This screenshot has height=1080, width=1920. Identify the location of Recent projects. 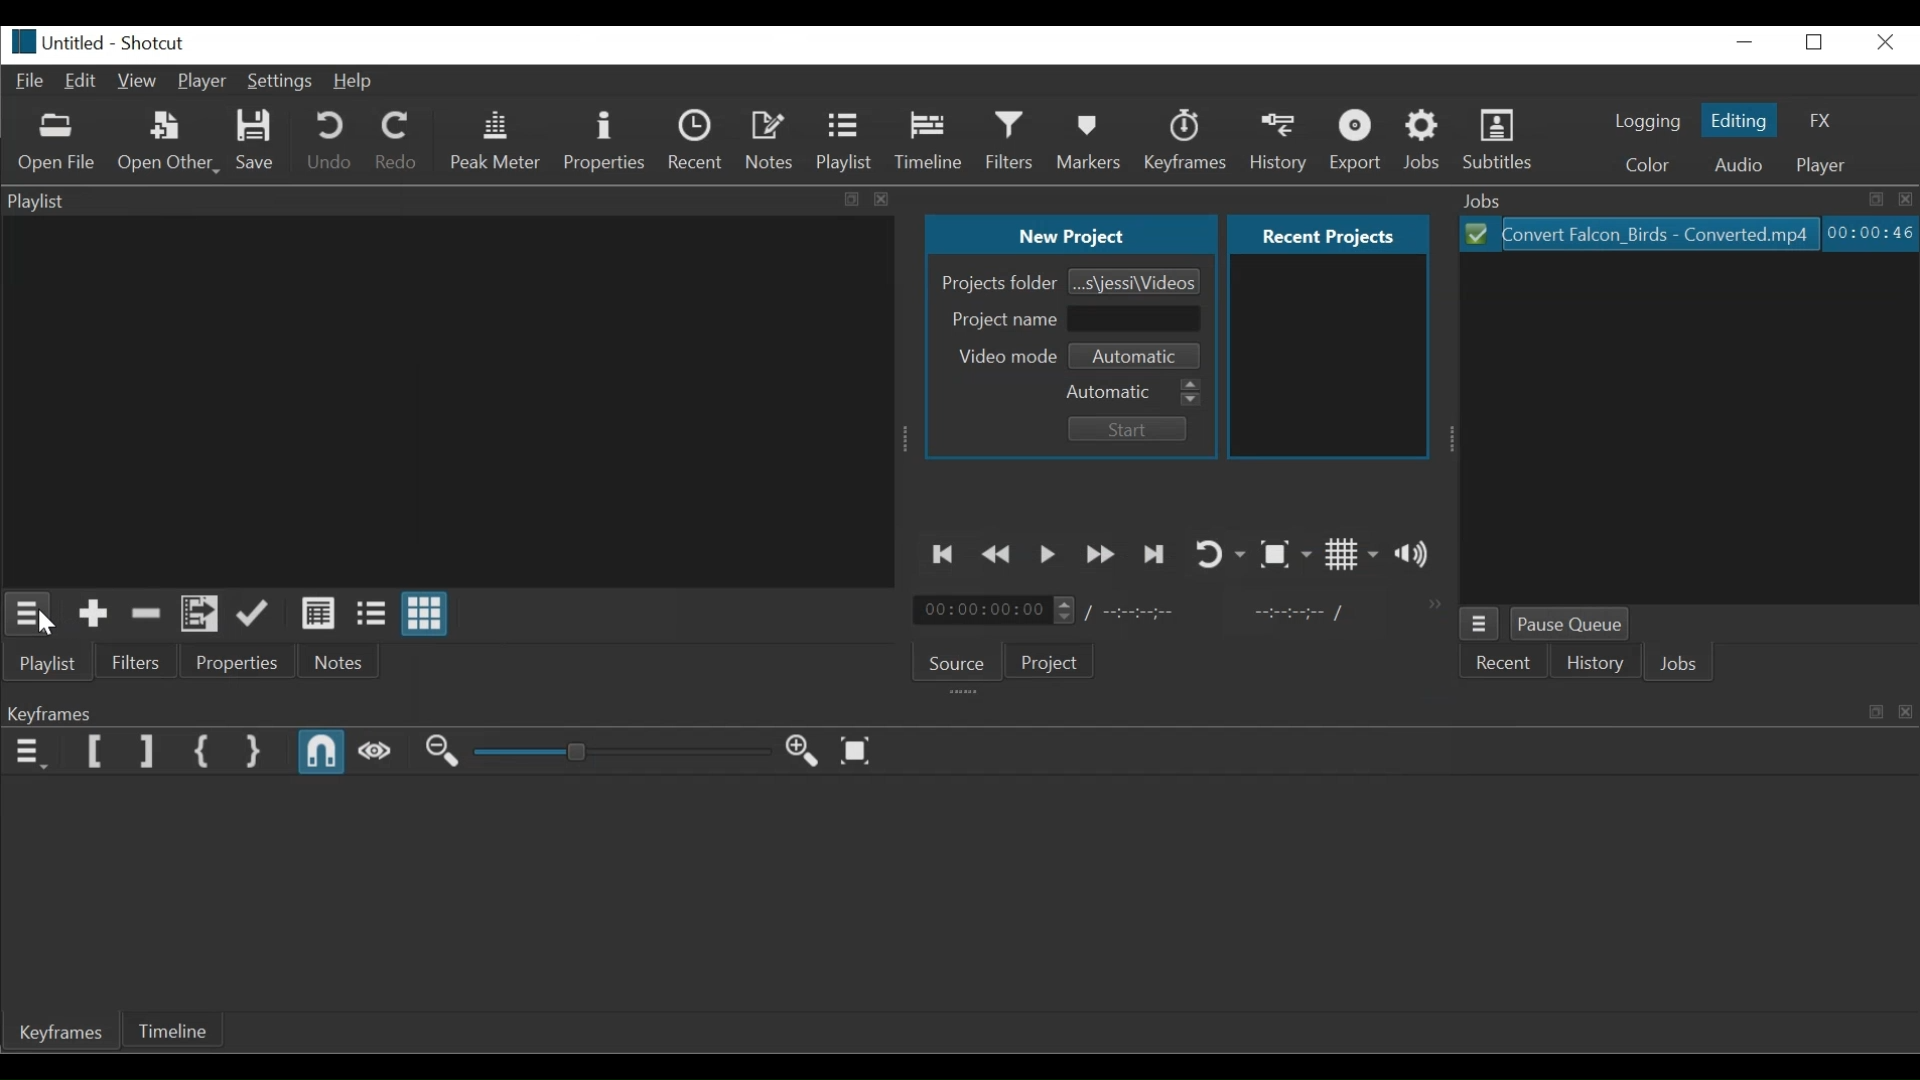
(1328, 360).